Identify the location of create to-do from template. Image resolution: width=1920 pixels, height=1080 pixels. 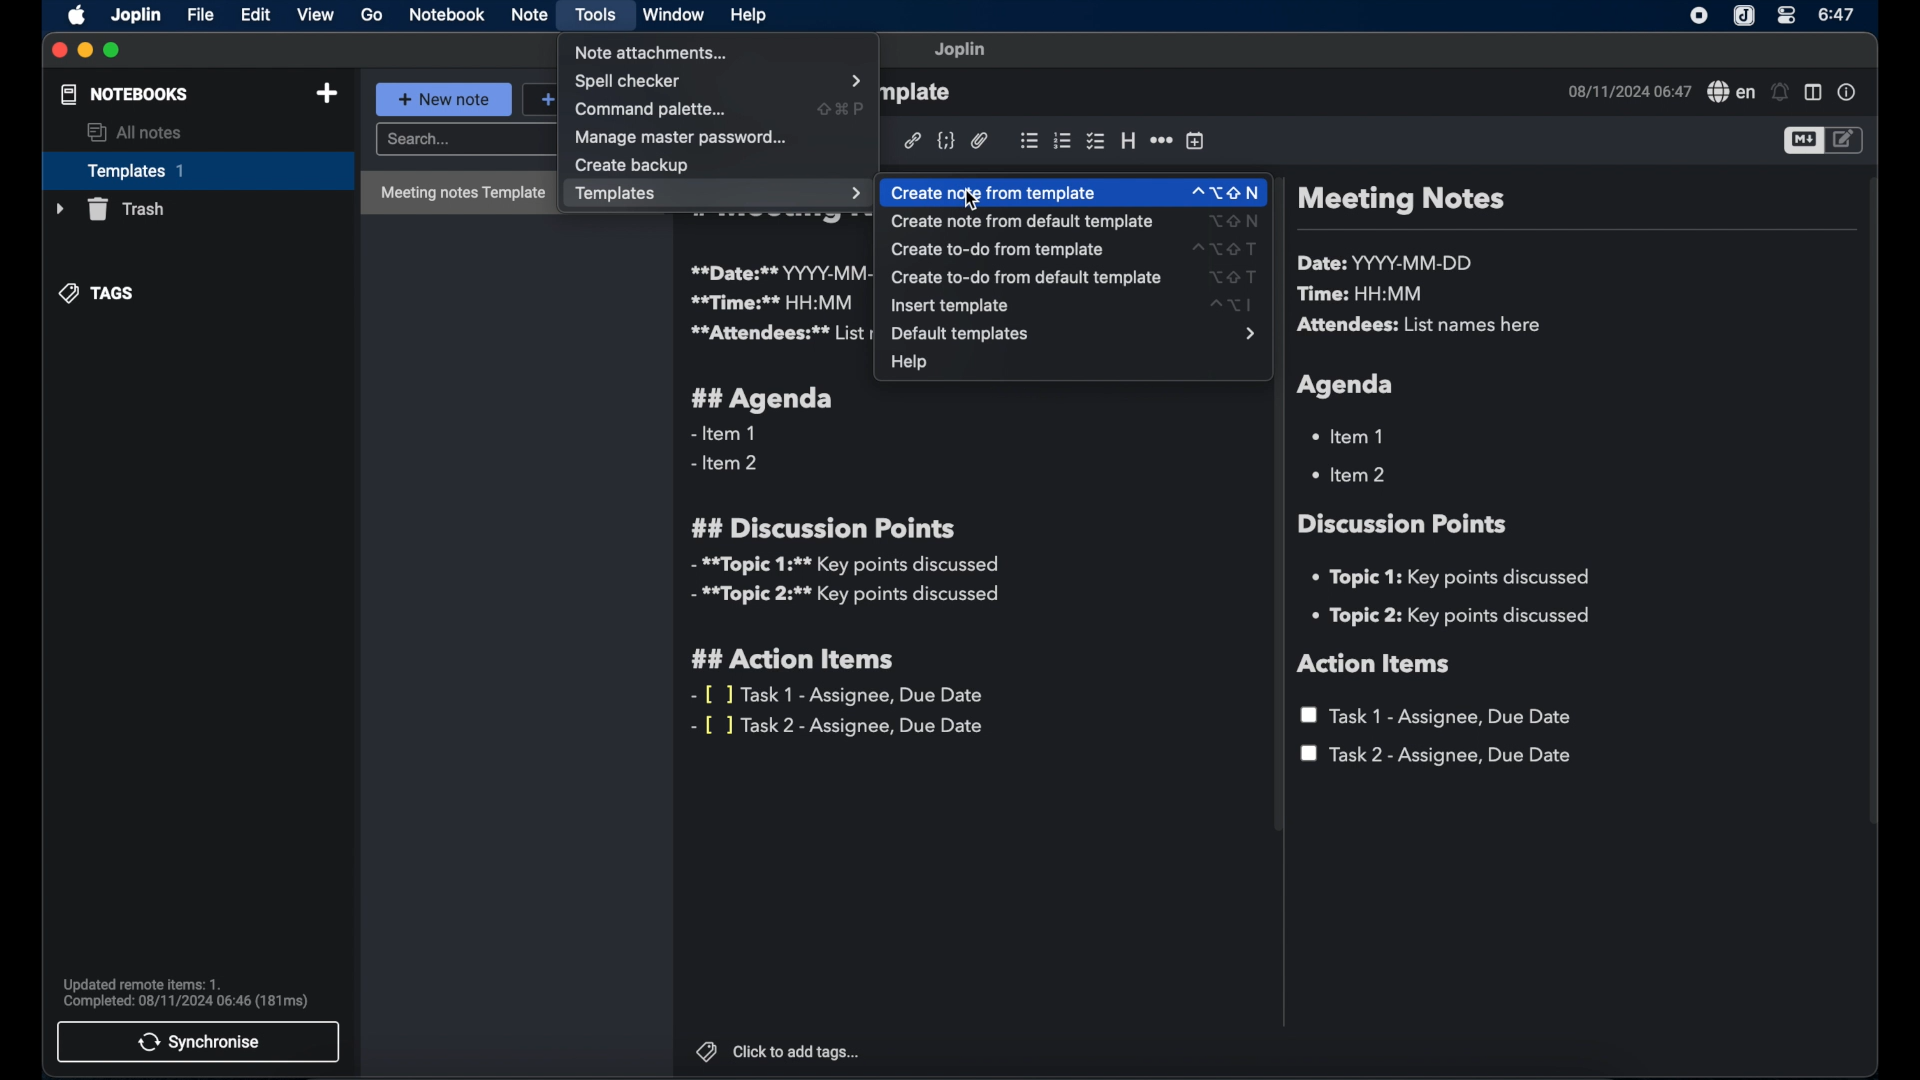
(1083, 249).